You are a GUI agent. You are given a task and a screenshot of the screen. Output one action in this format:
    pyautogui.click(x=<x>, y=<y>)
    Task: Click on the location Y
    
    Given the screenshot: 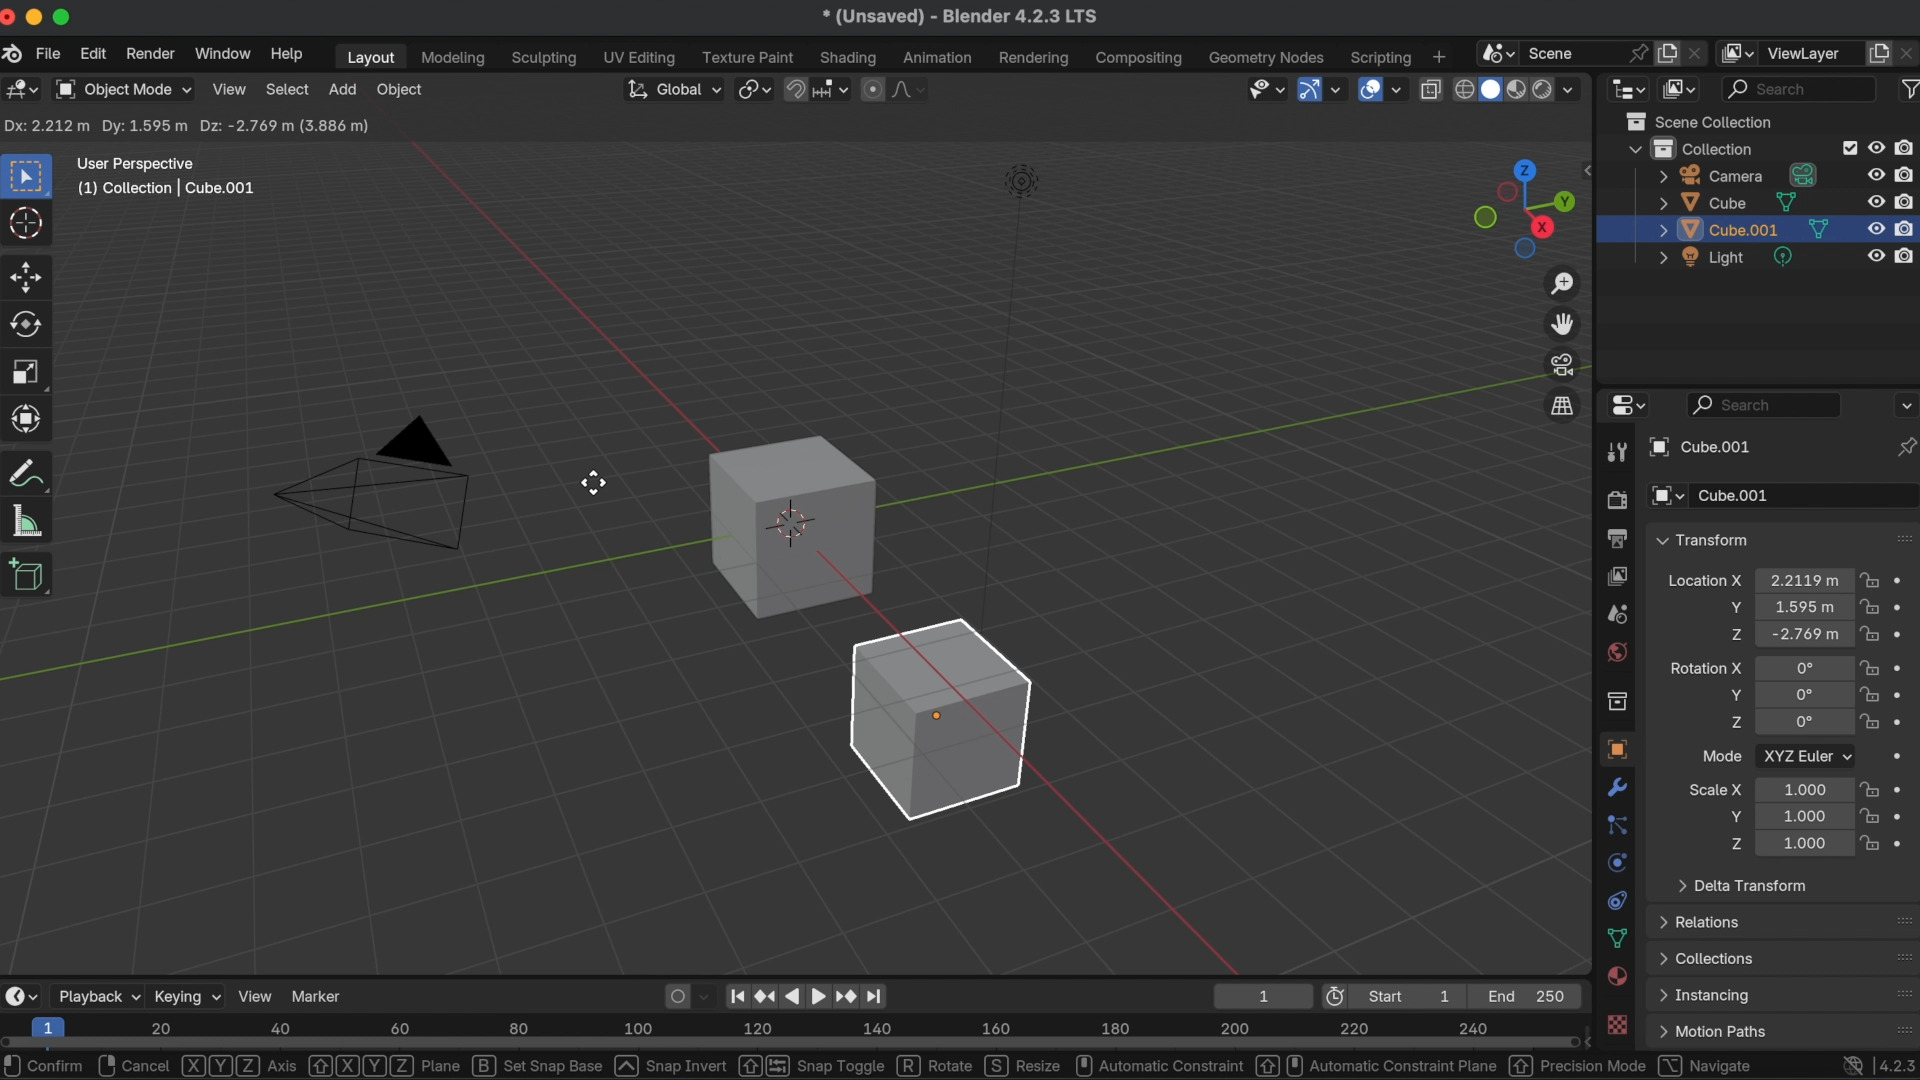 What is the action you would take?
    pyautogui.click(x=1732, y=607)
    